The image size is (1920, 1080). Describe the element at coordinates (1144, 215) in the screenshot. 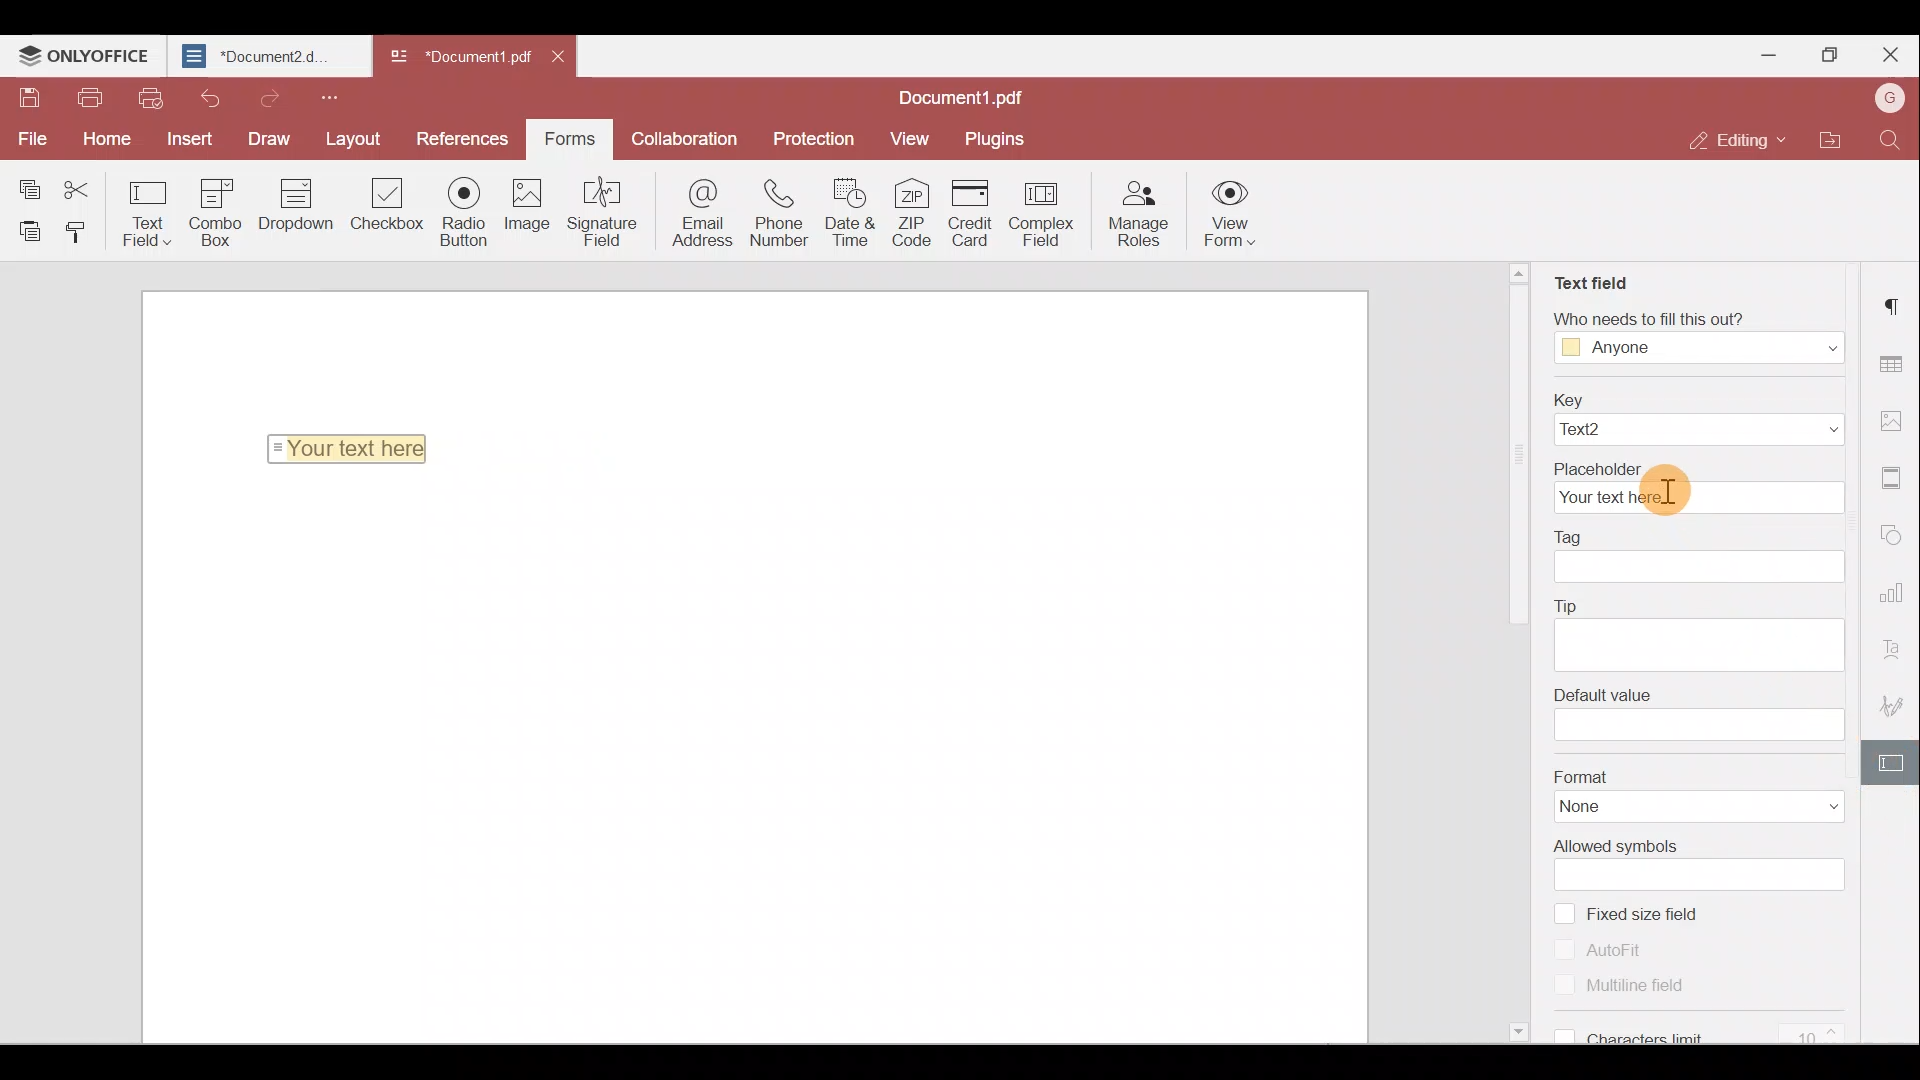

I see `Manage roles` at that location.